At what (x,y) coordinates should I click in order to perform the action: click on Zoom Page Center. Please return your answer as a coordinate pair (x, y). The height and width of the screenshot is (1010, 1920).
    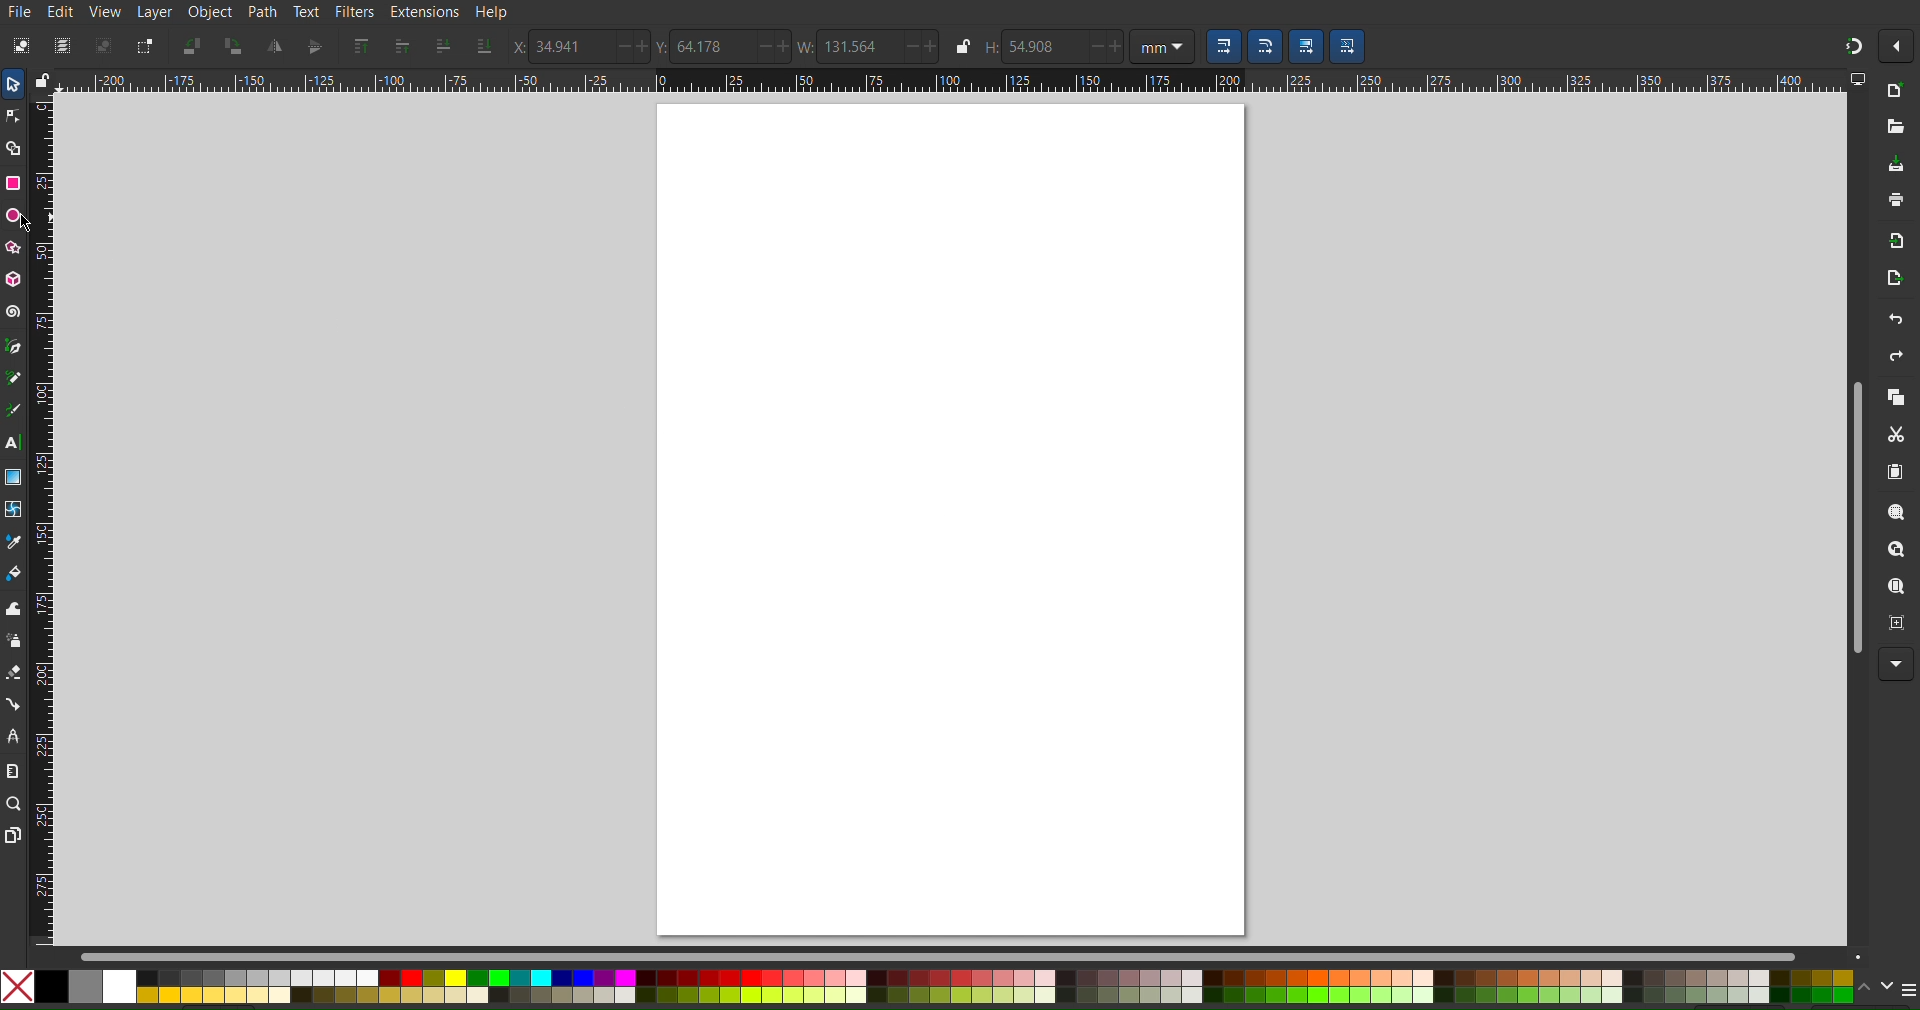
    Looking at the image, I should click on (1896, 624).